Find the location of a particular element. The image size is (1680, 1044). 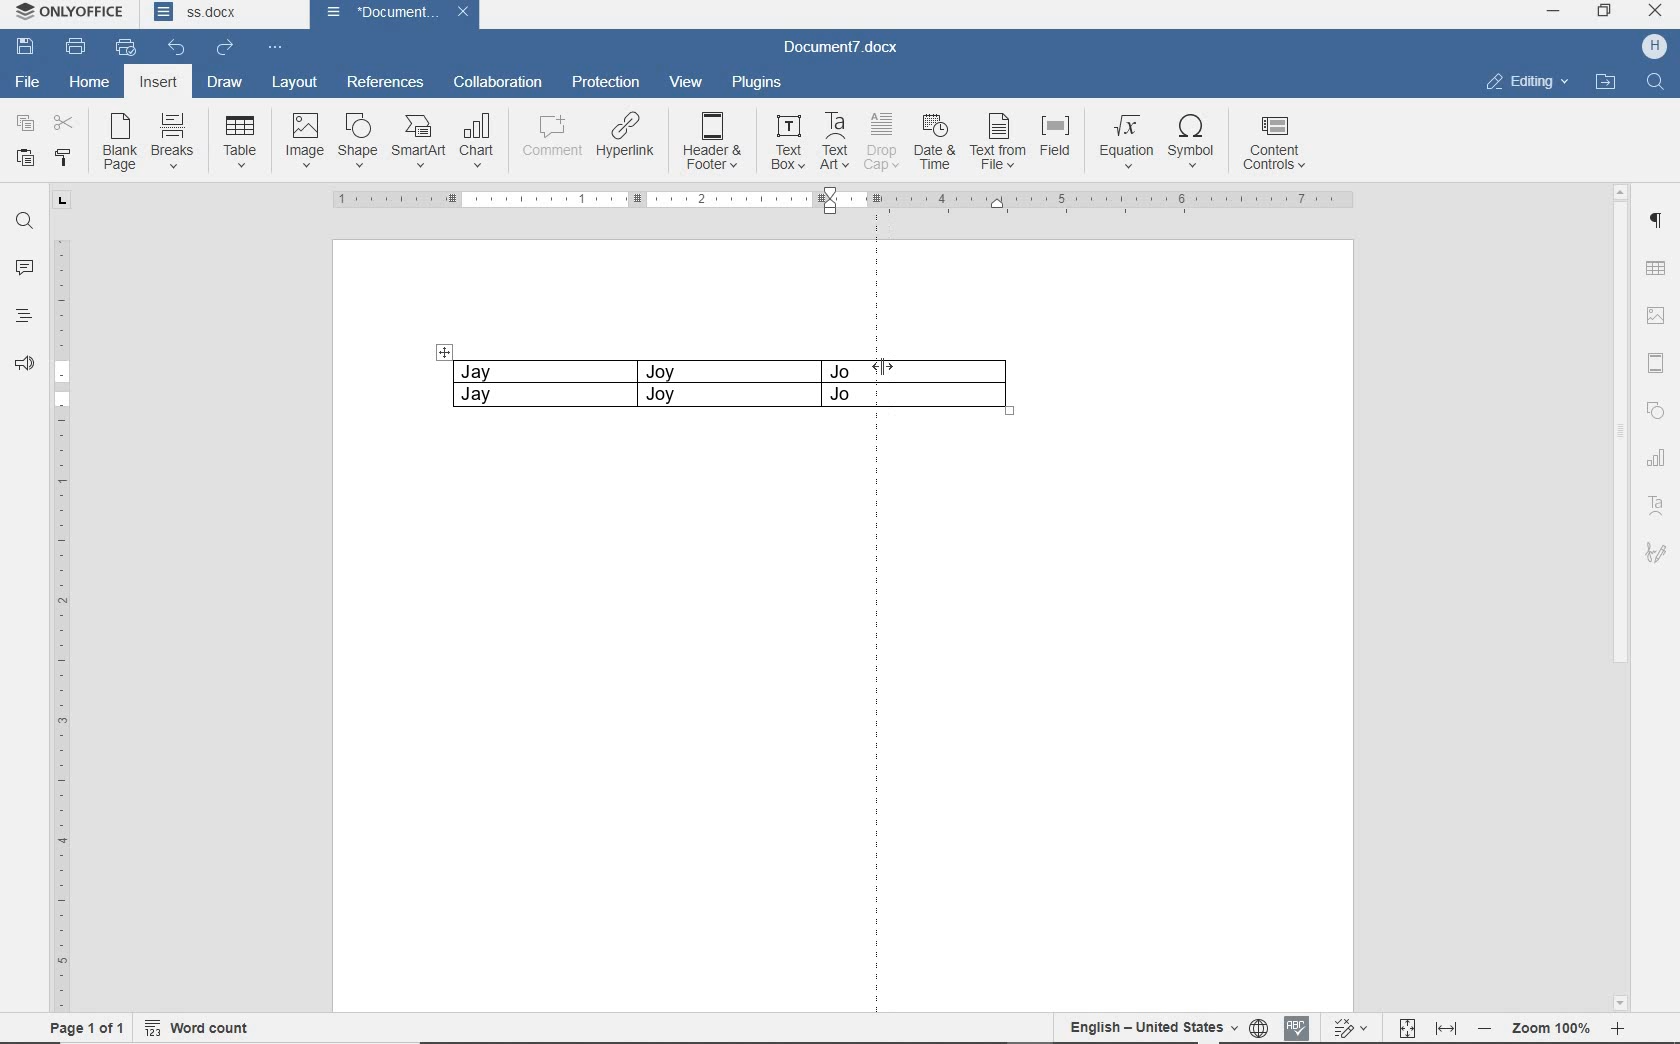

FIND is located at coordinates (1656, 85).